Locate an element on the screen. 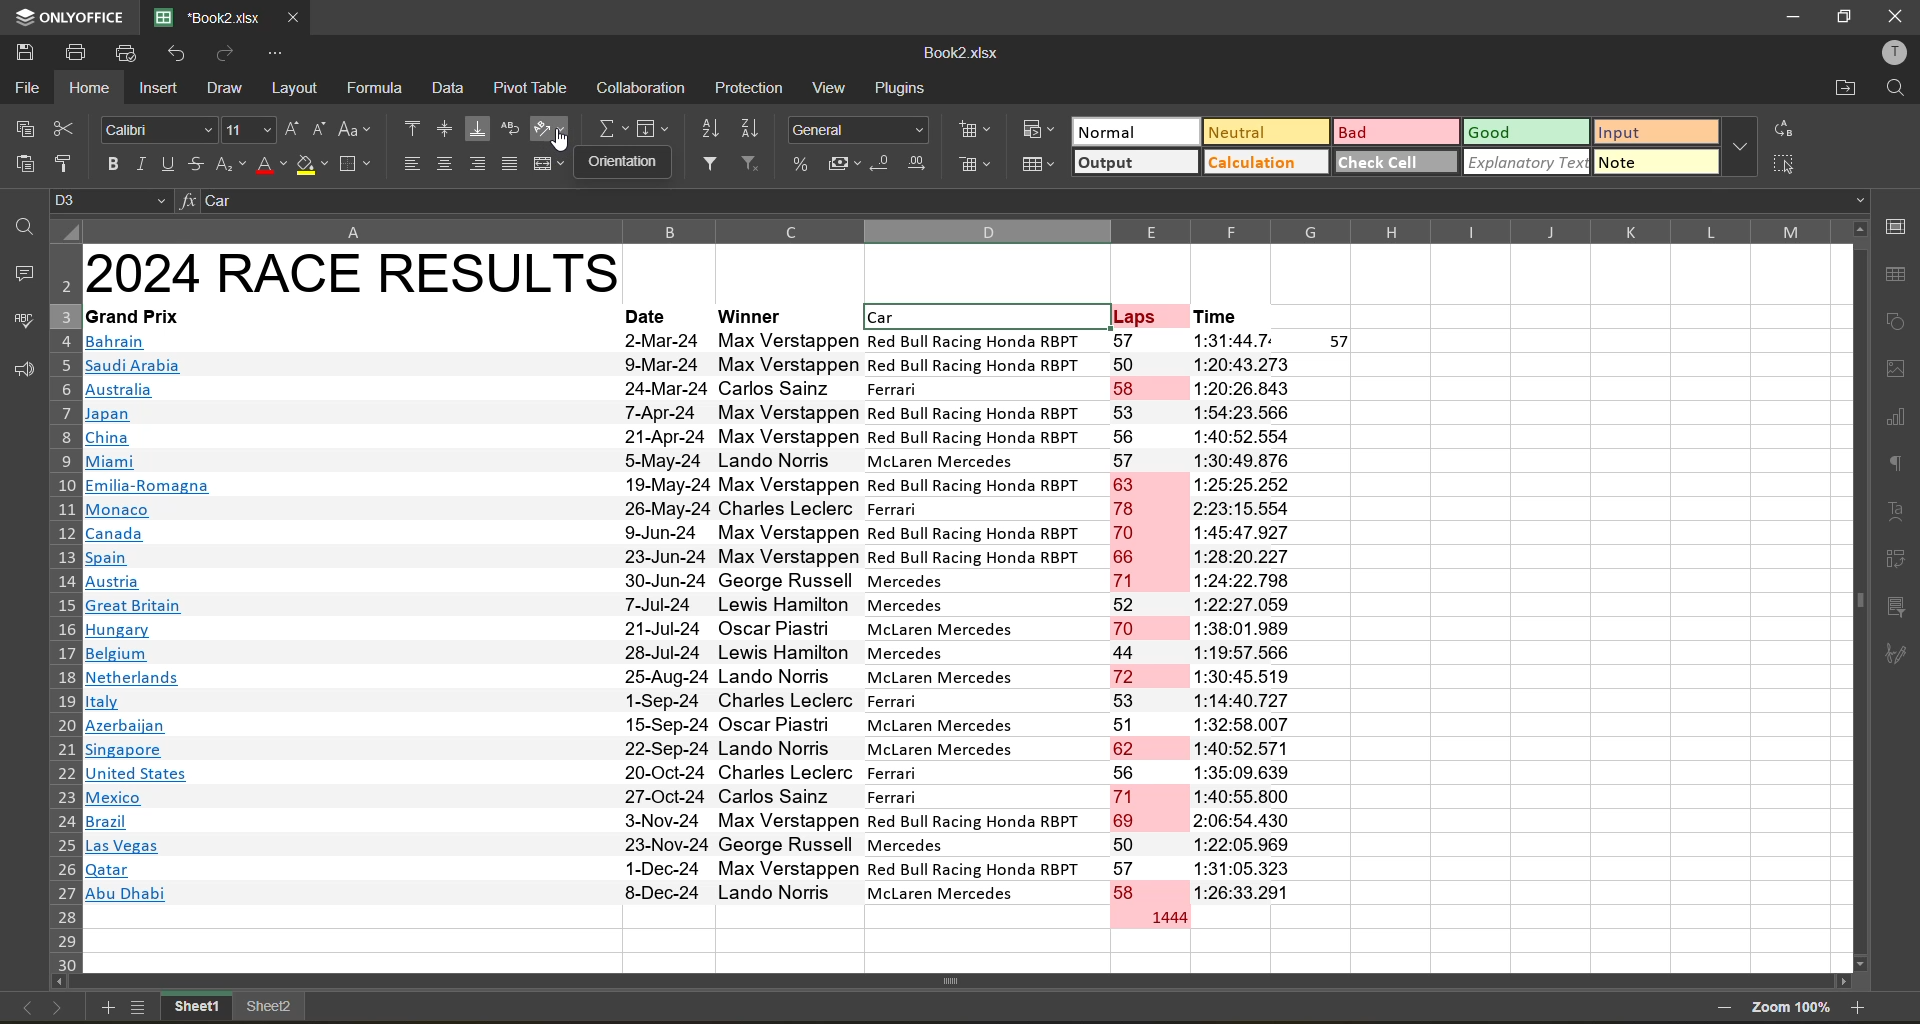 This screenshot has height=1024, width=1920. file name is located at coordinates (961, 52).